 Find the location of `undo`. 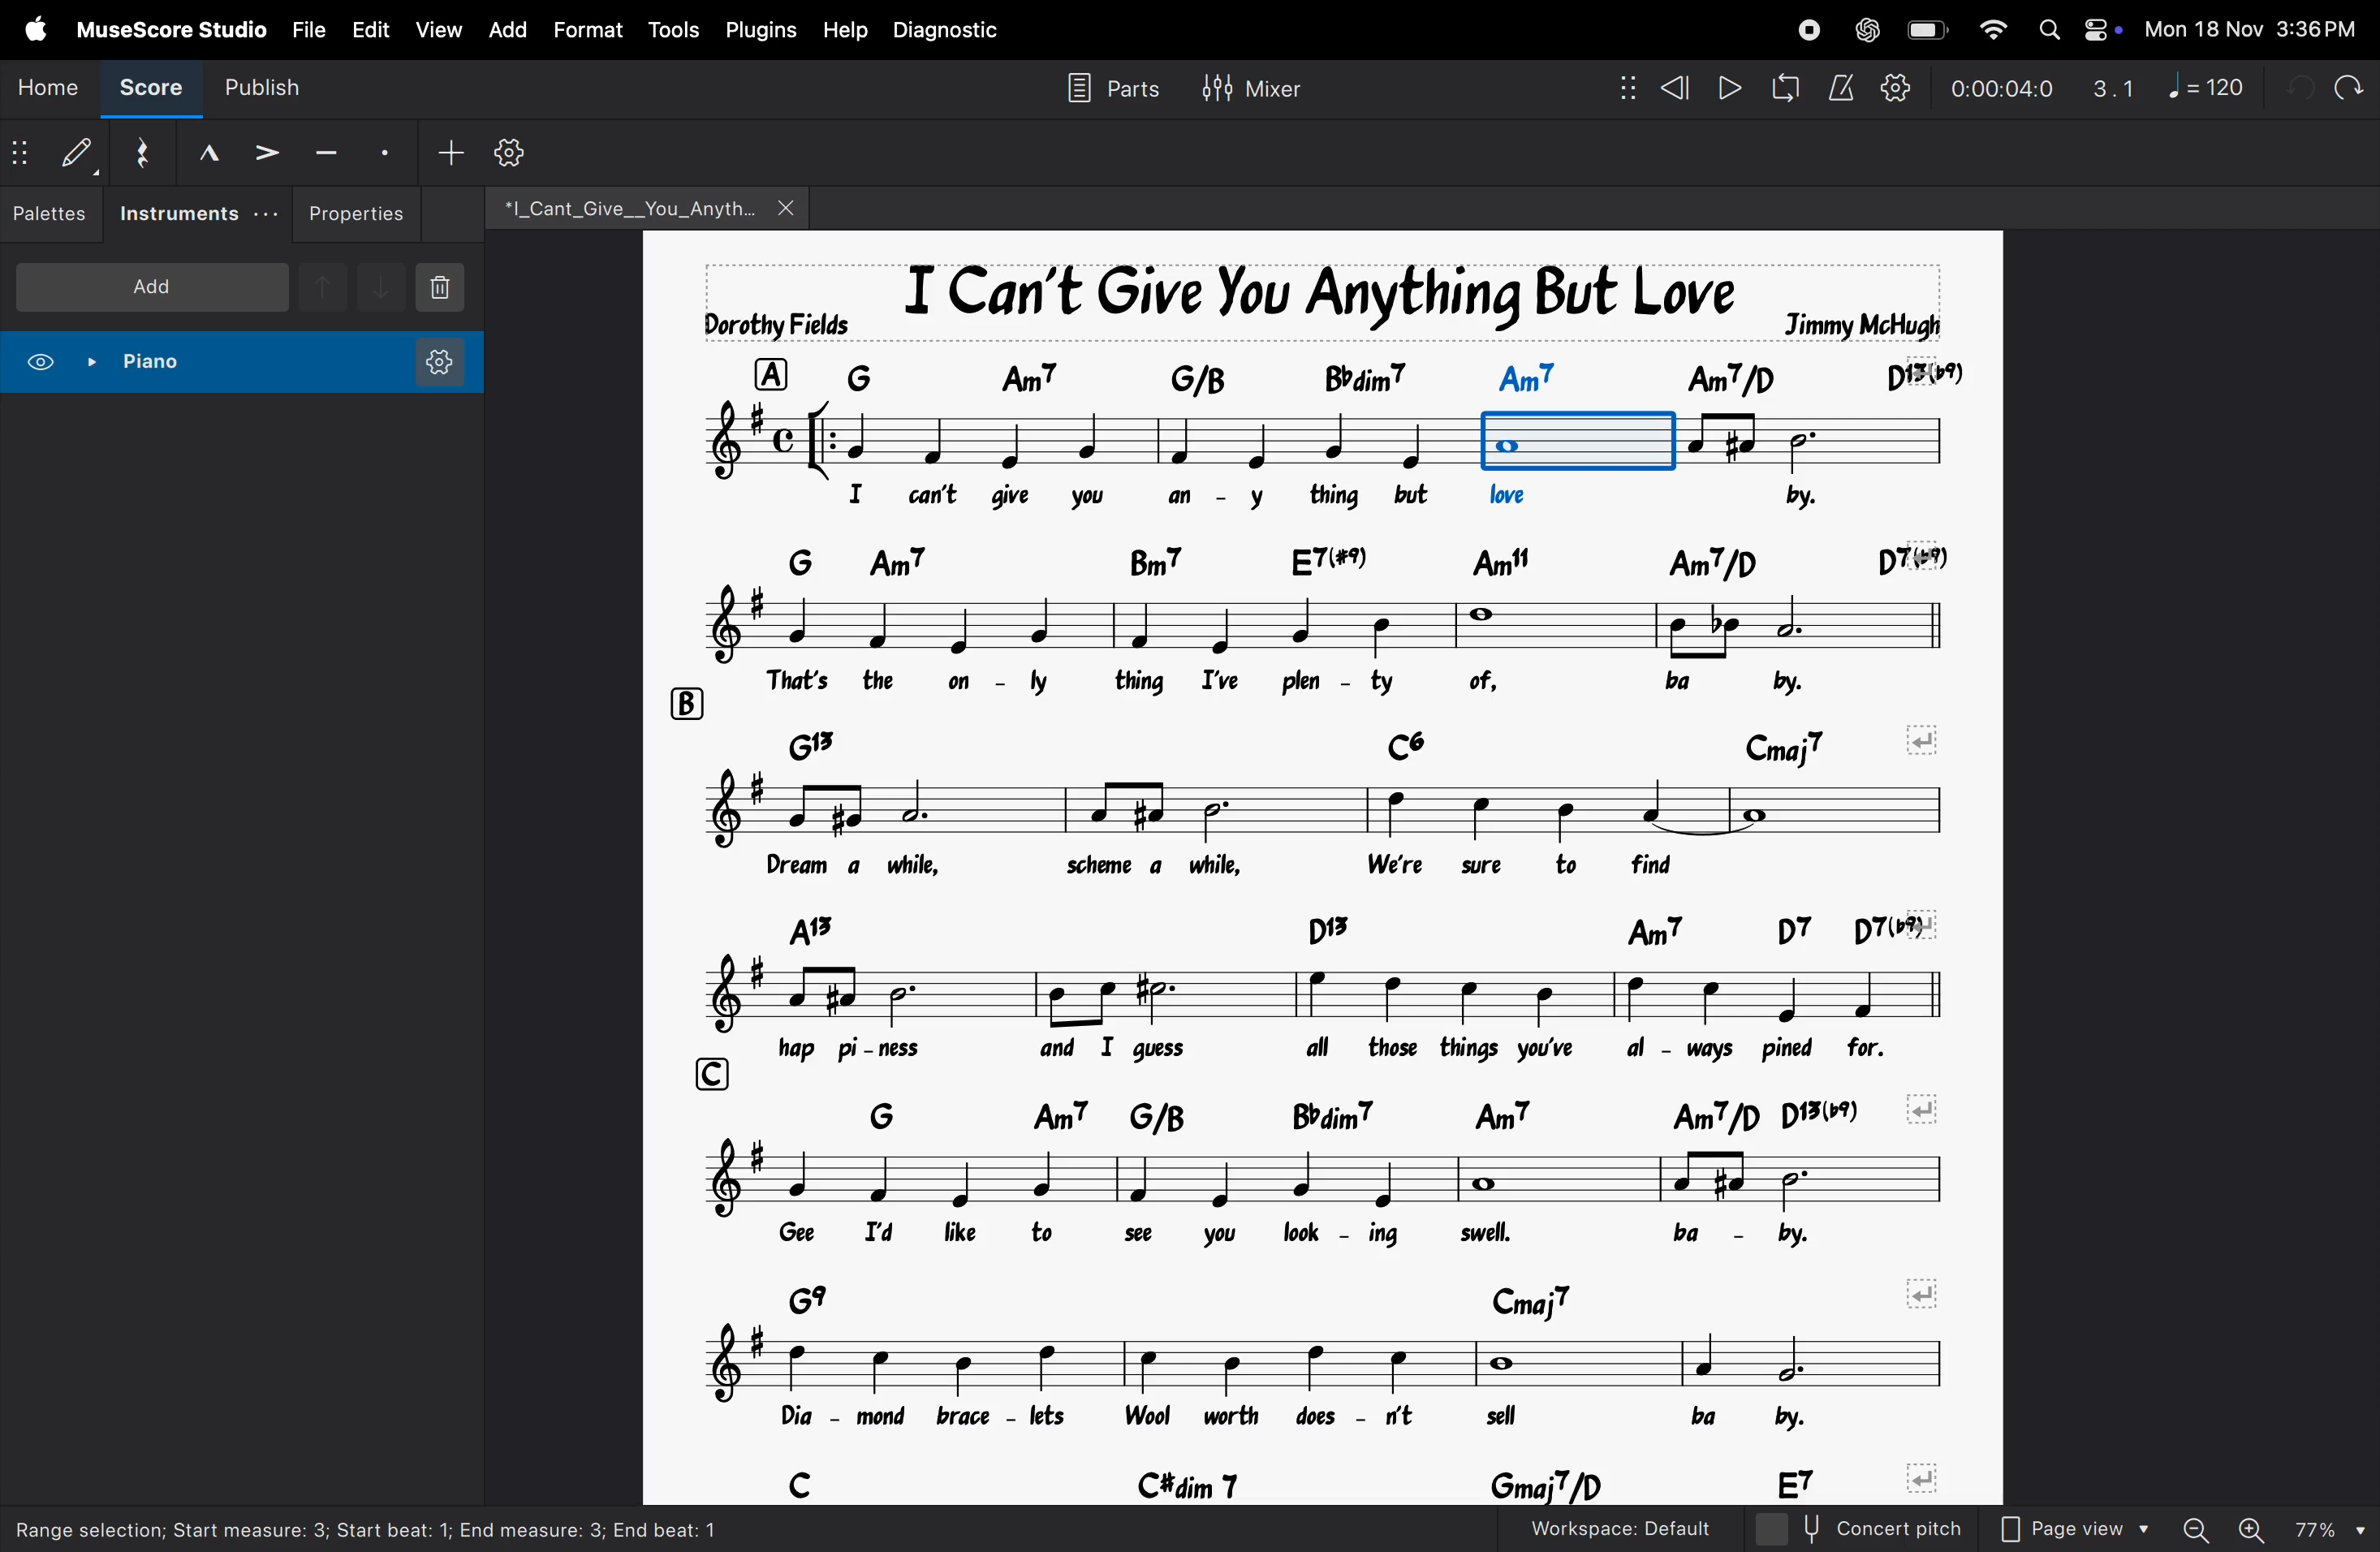

undo is located at coordinates (2285, 90).